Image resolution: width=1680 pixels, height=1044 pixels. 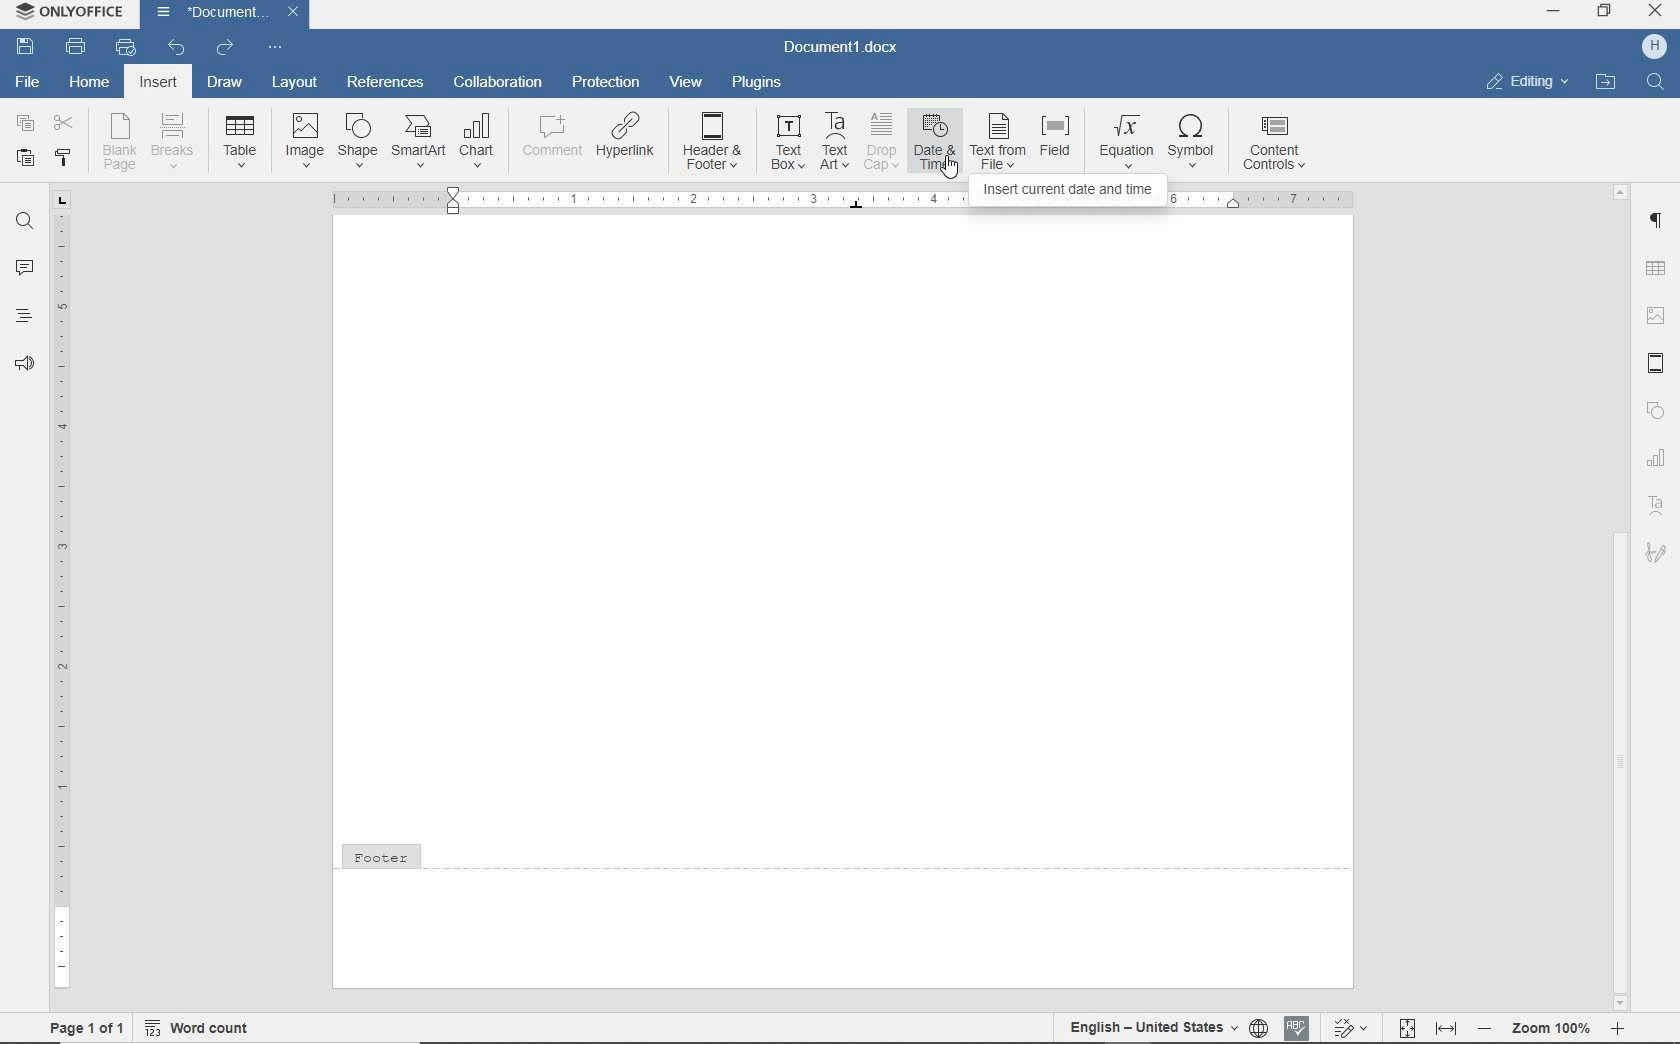 What do you see at coordinates (22, 267) in the screenshot?
I see `comments` at bounding box center [22, 267].